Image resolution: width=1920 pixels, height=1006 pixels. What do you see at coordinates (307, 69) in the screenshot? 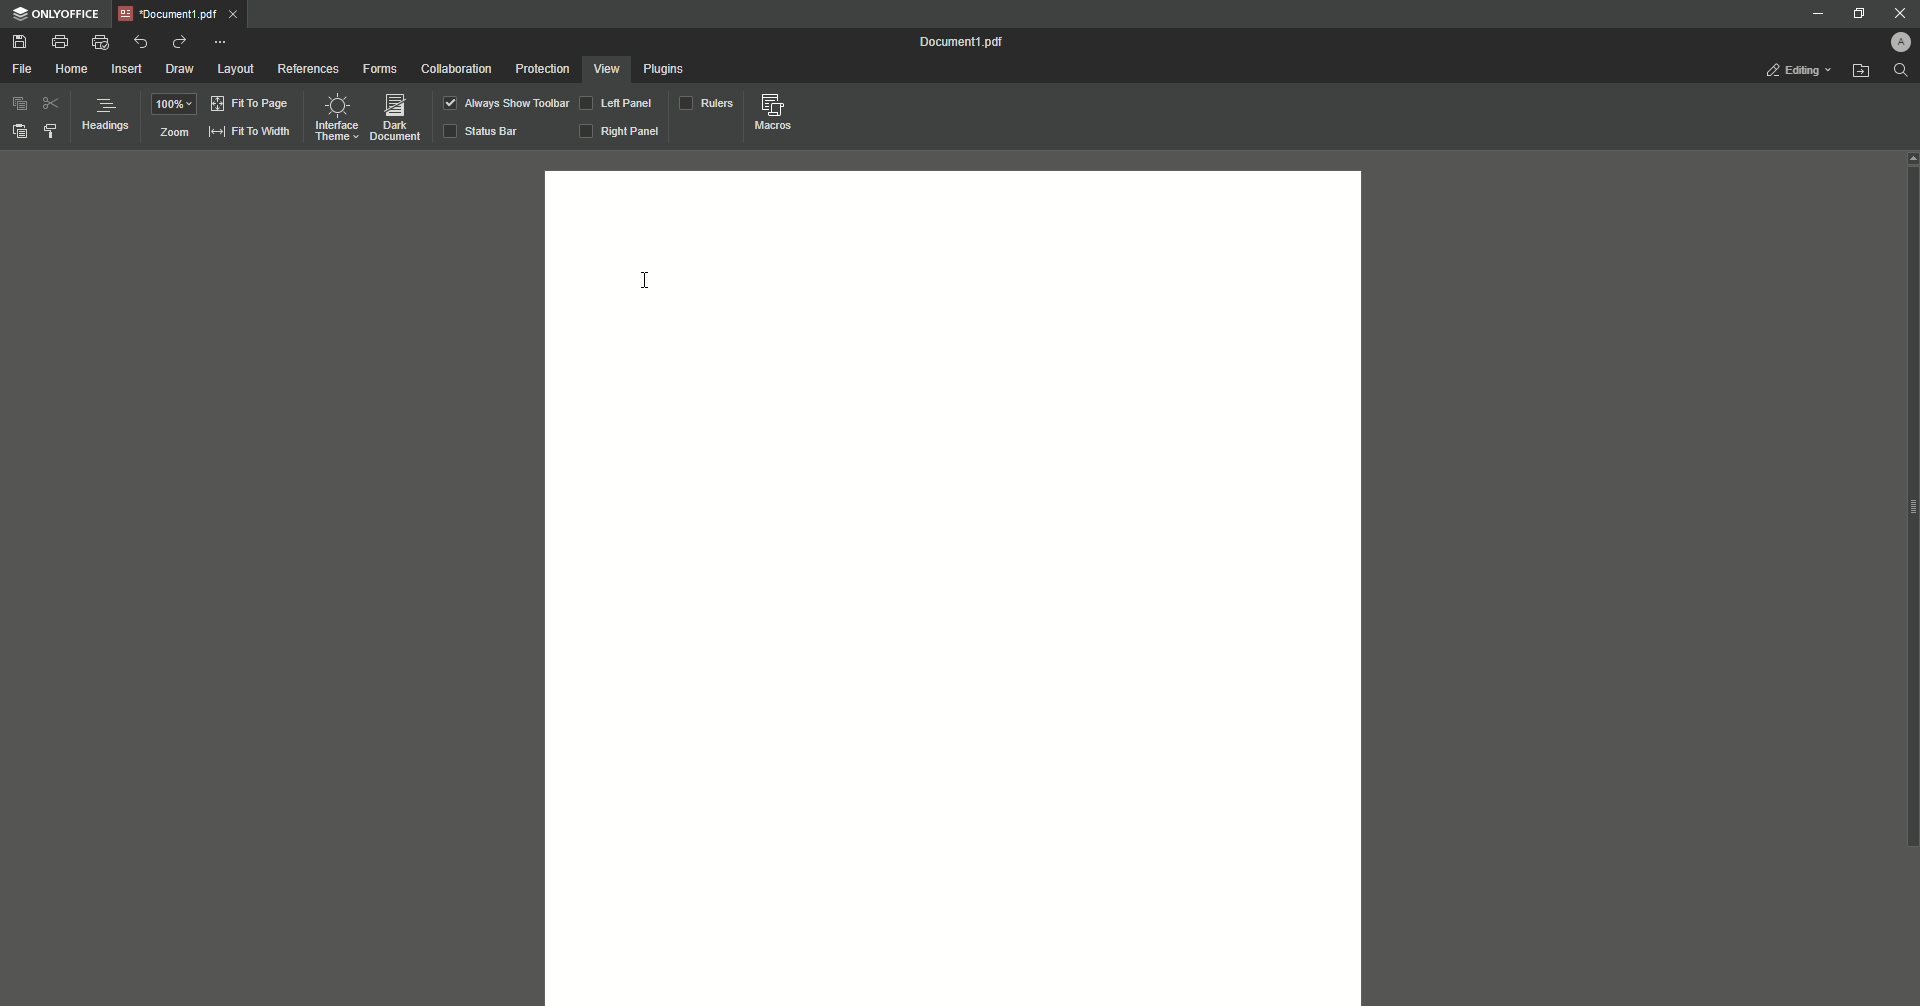
I see `References` at bounding box center [307, 69].